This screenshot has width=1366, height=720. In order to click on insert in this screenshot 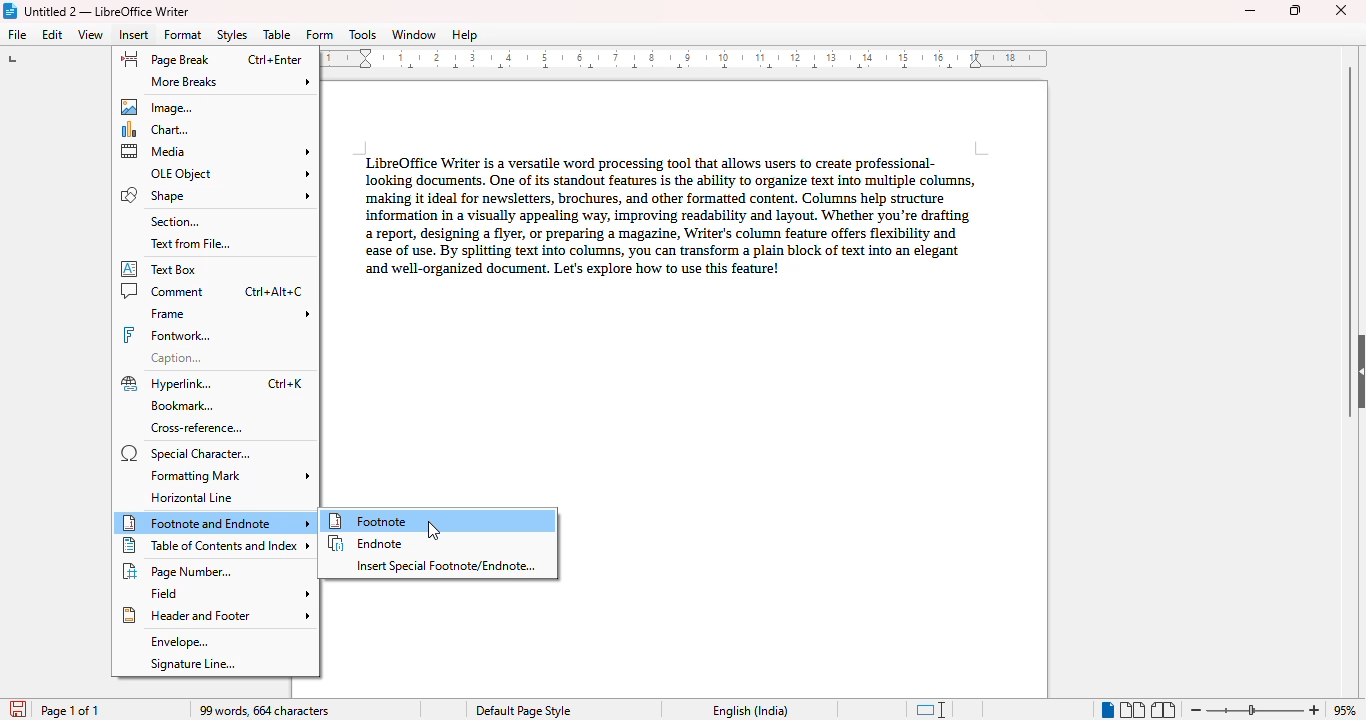, I will do `click(134, 34)`.